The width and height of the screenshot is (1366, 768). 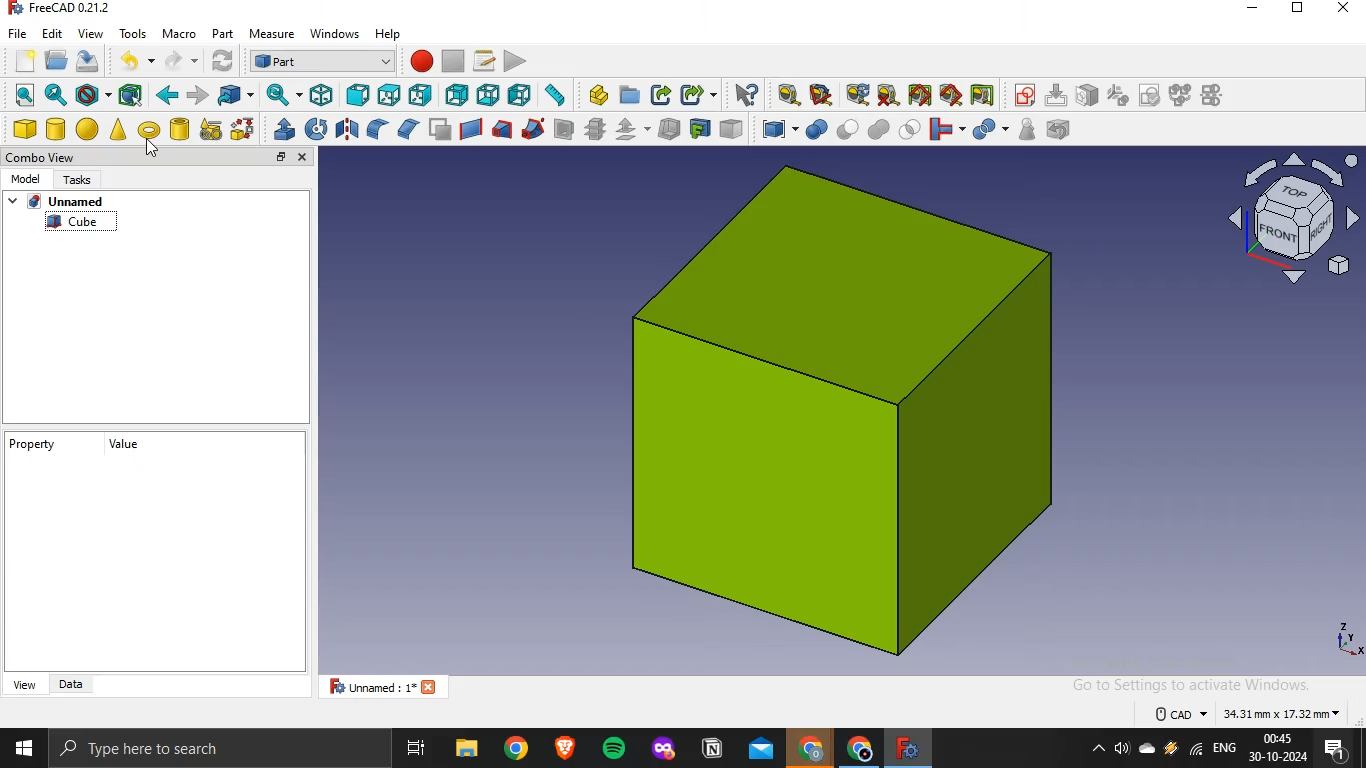 What do you see at coordinates (484, 61) in the screenshot?
I see `macros` at bounding box center [484, 61].